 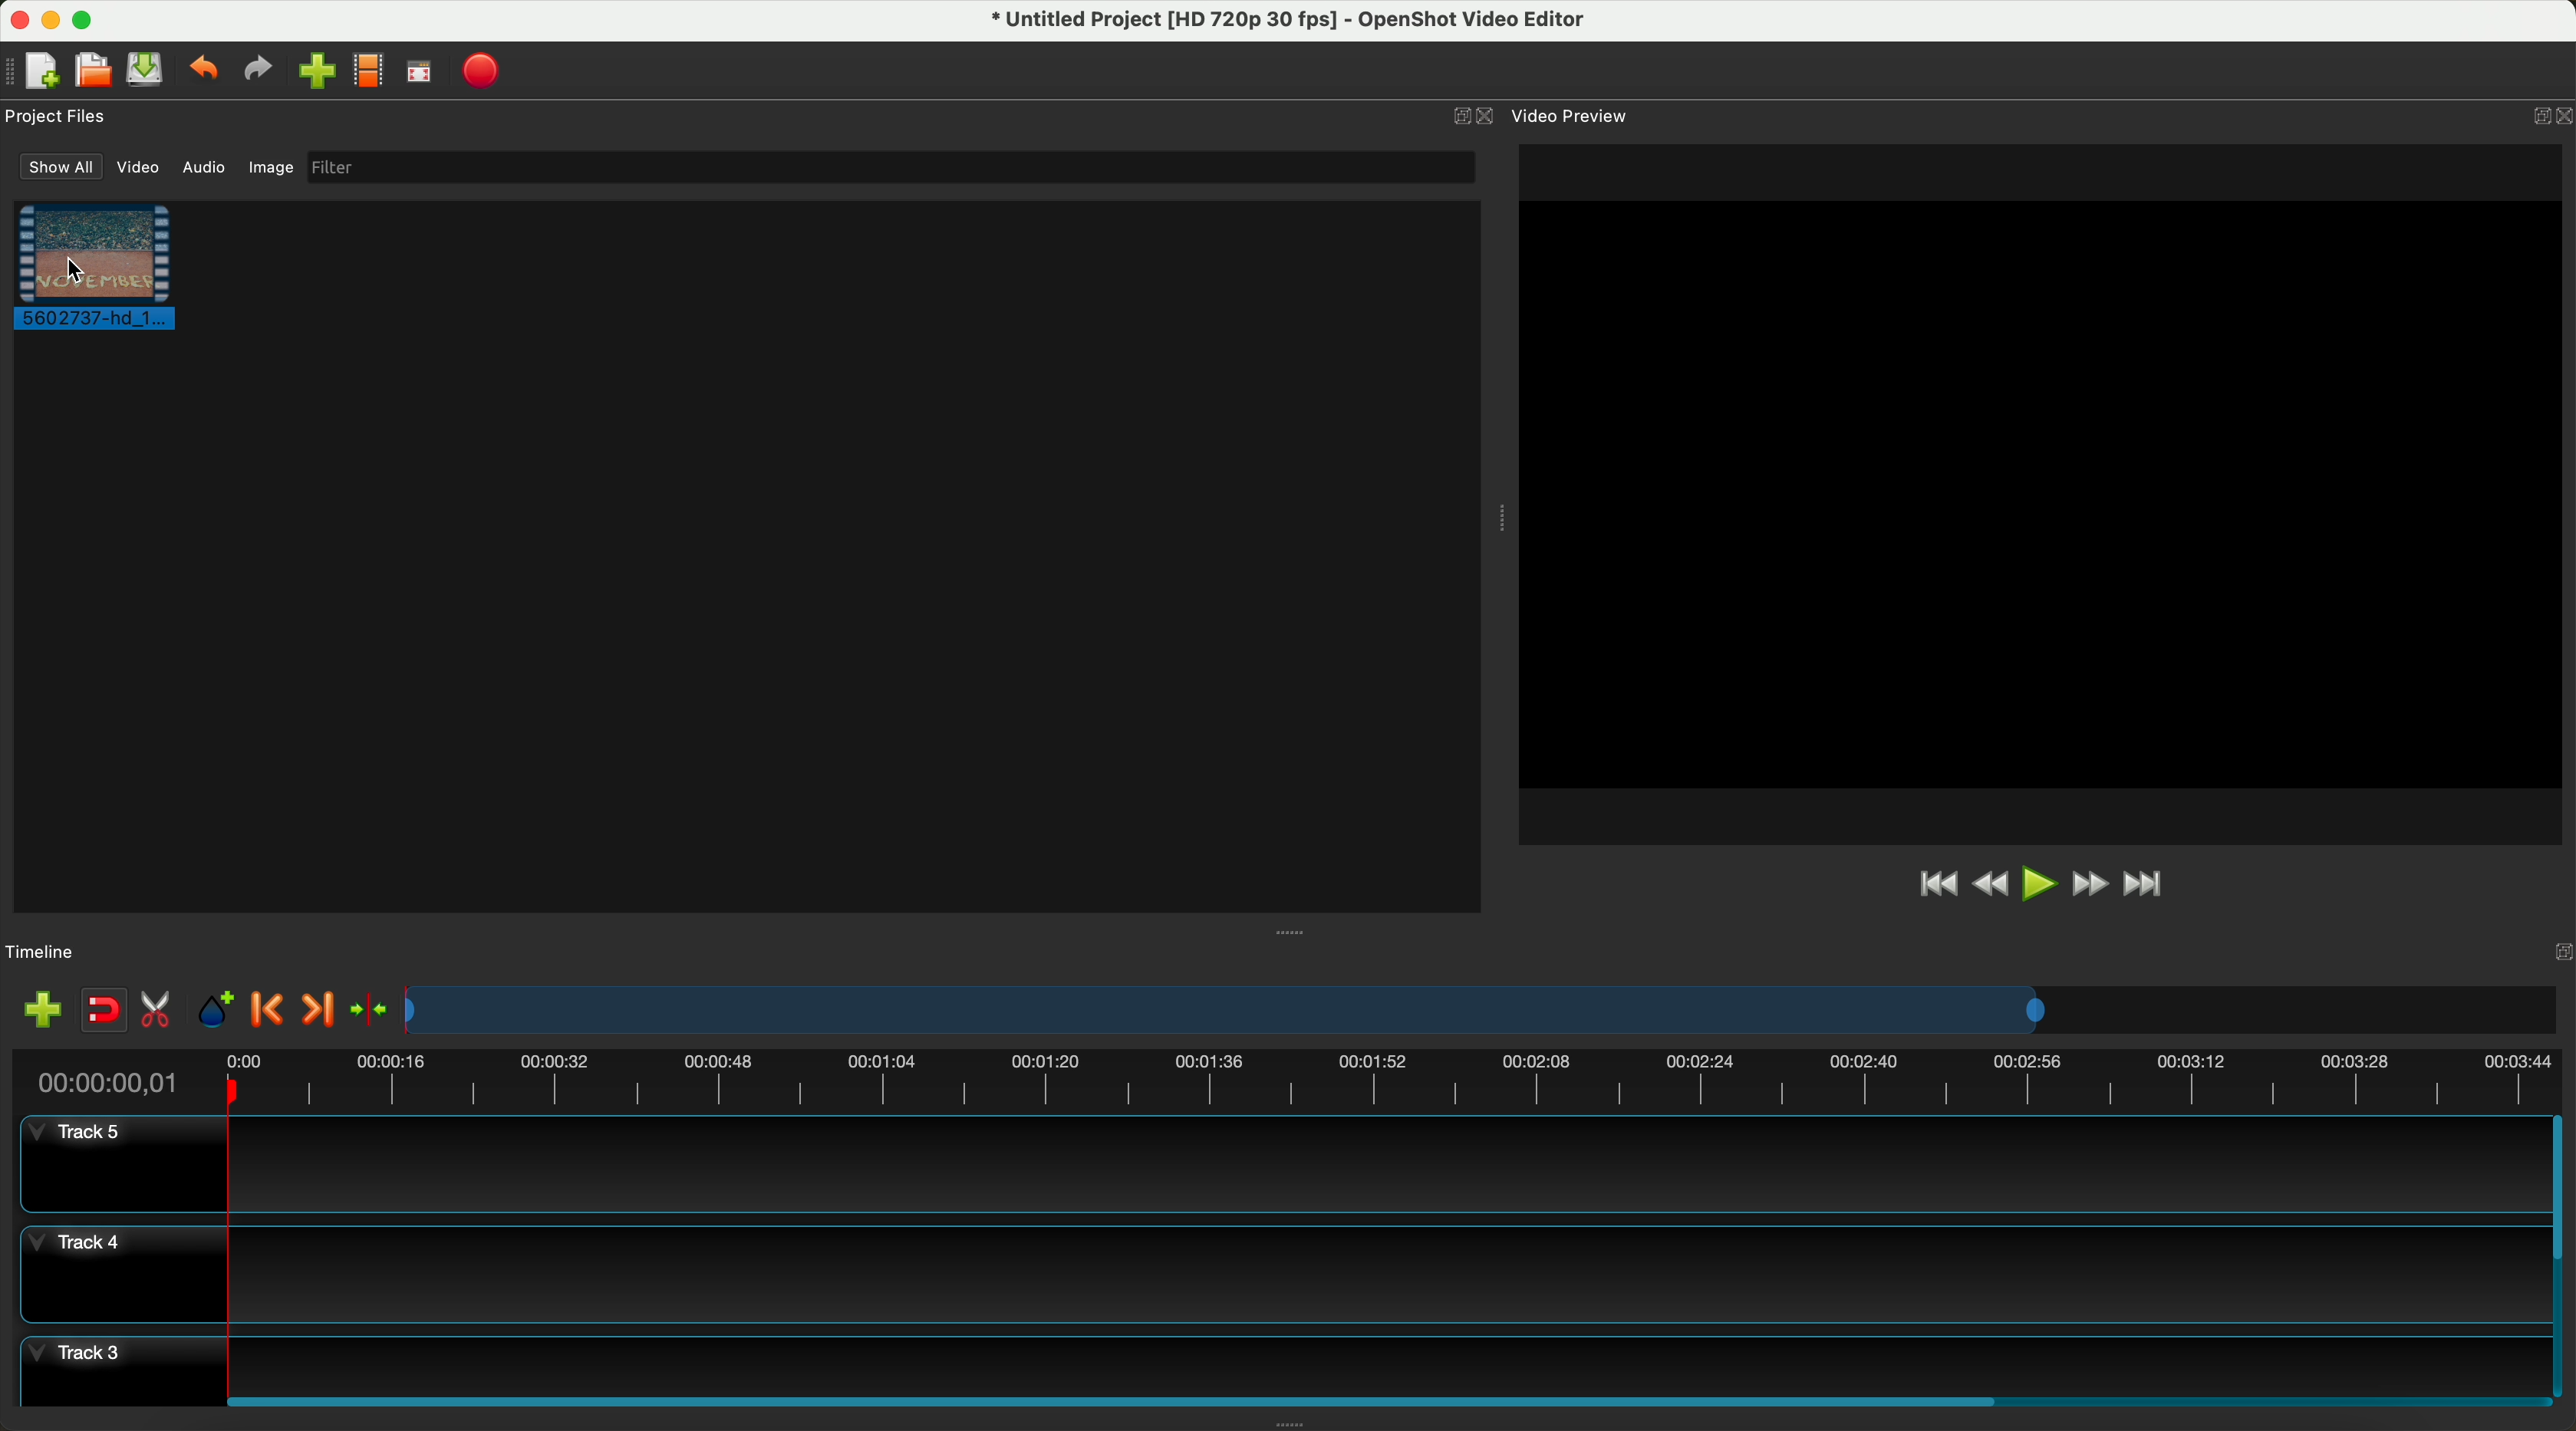 What do you see at coordinates (2544, 112) in the screenshot?
I see `` at bounding box center [2544, 112].